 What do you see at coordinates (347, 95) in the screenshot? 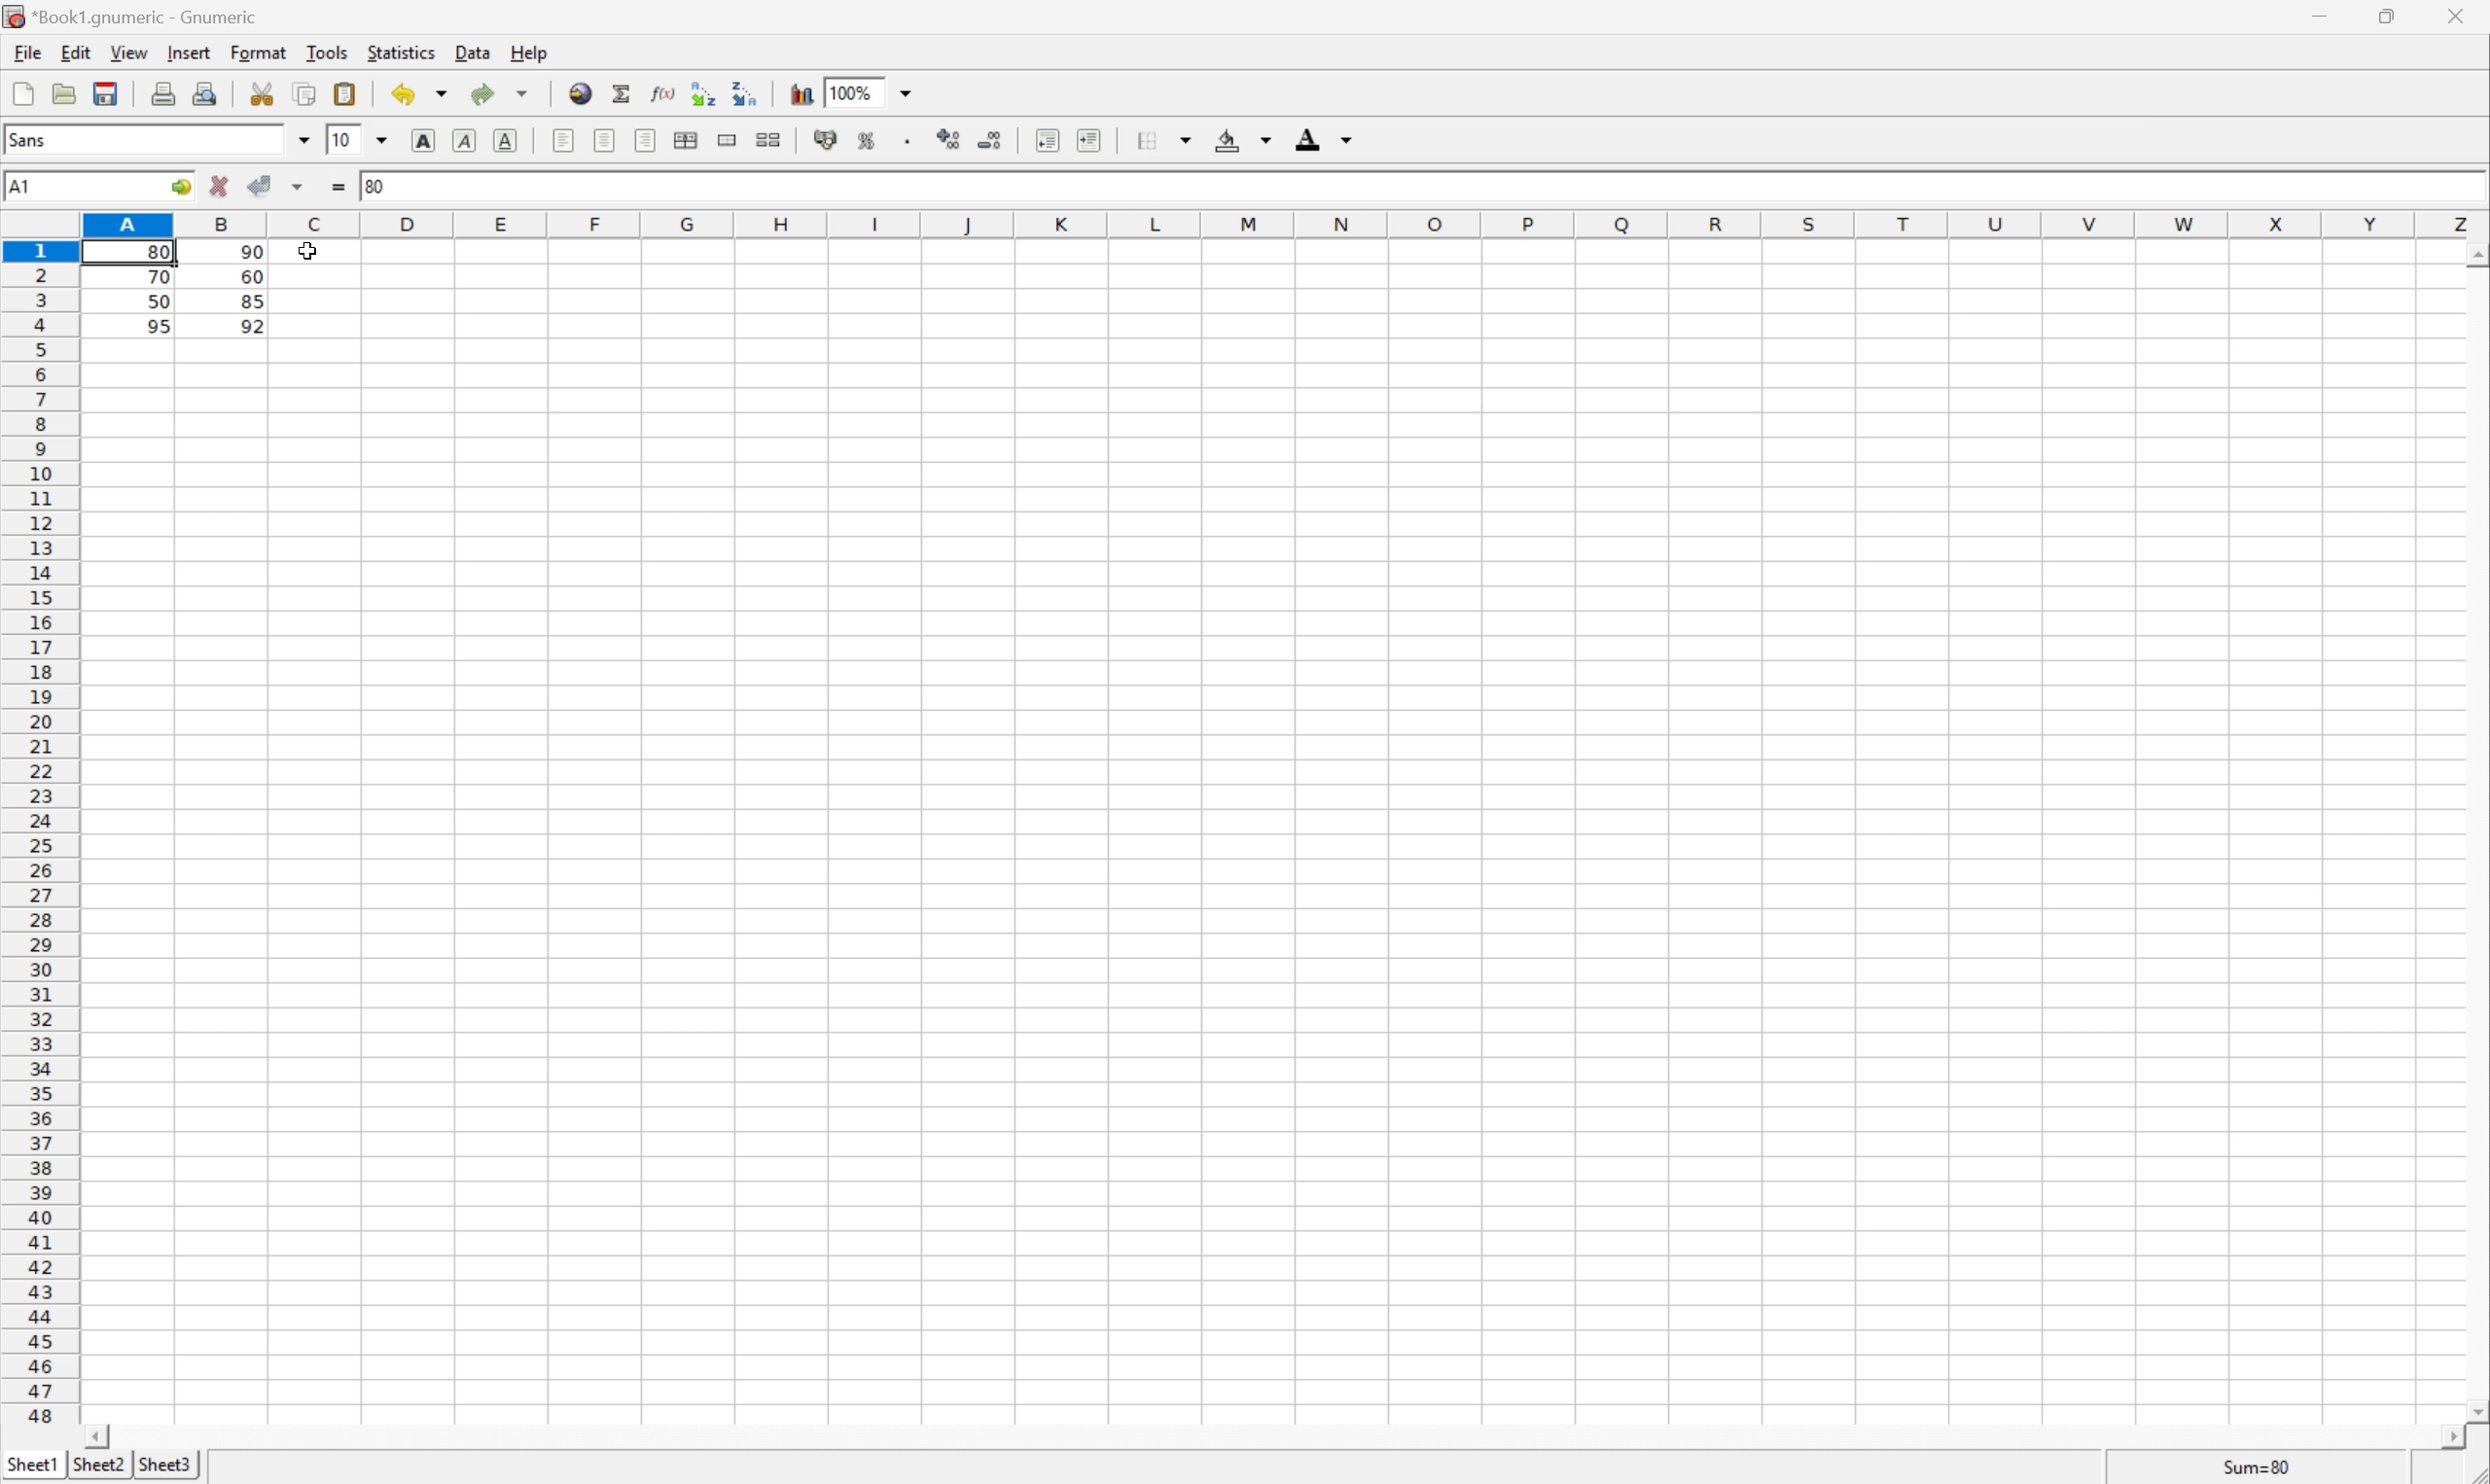
I see `Paste the clipboard` at bounding box center [347, 95].